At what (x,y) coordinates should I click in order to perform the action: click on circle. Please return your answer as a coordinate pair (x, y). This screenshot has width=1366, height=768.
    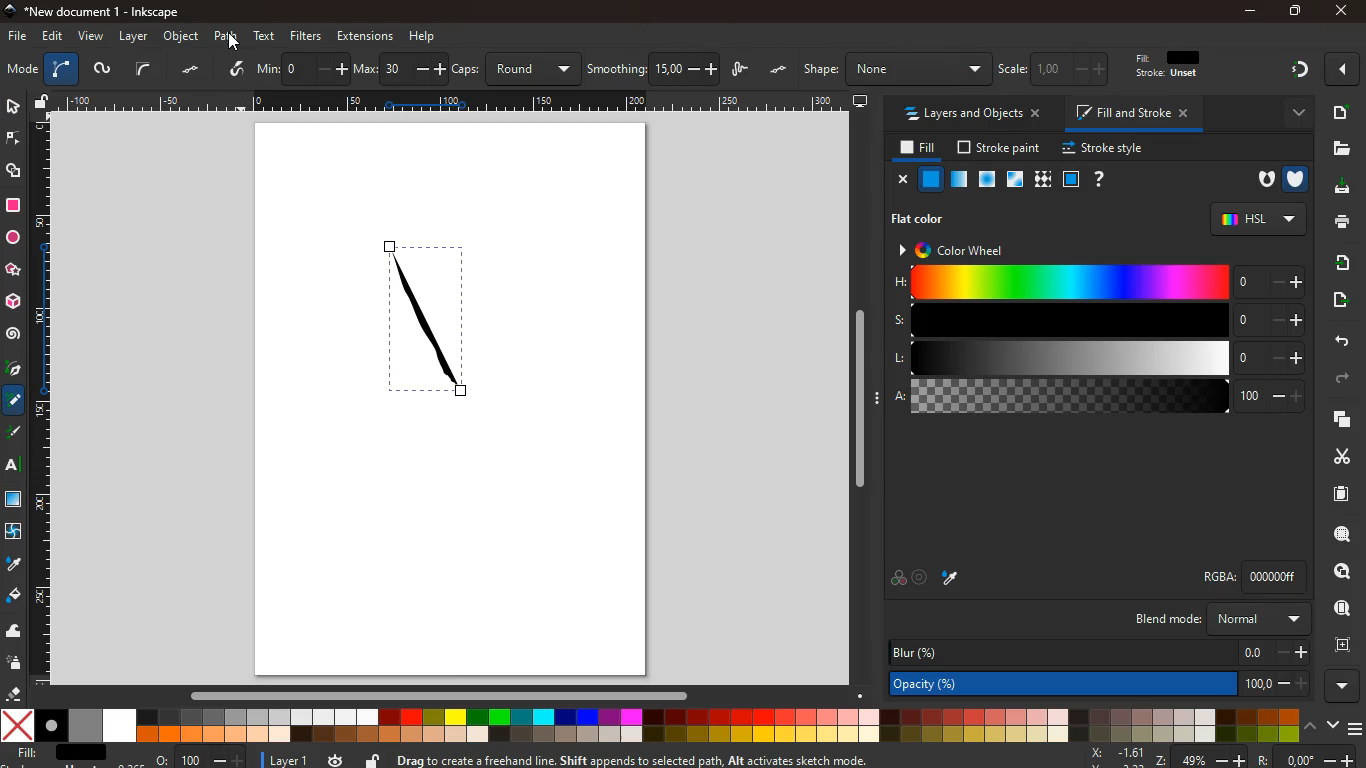
    Looking at the image, I should click on (12, 238).